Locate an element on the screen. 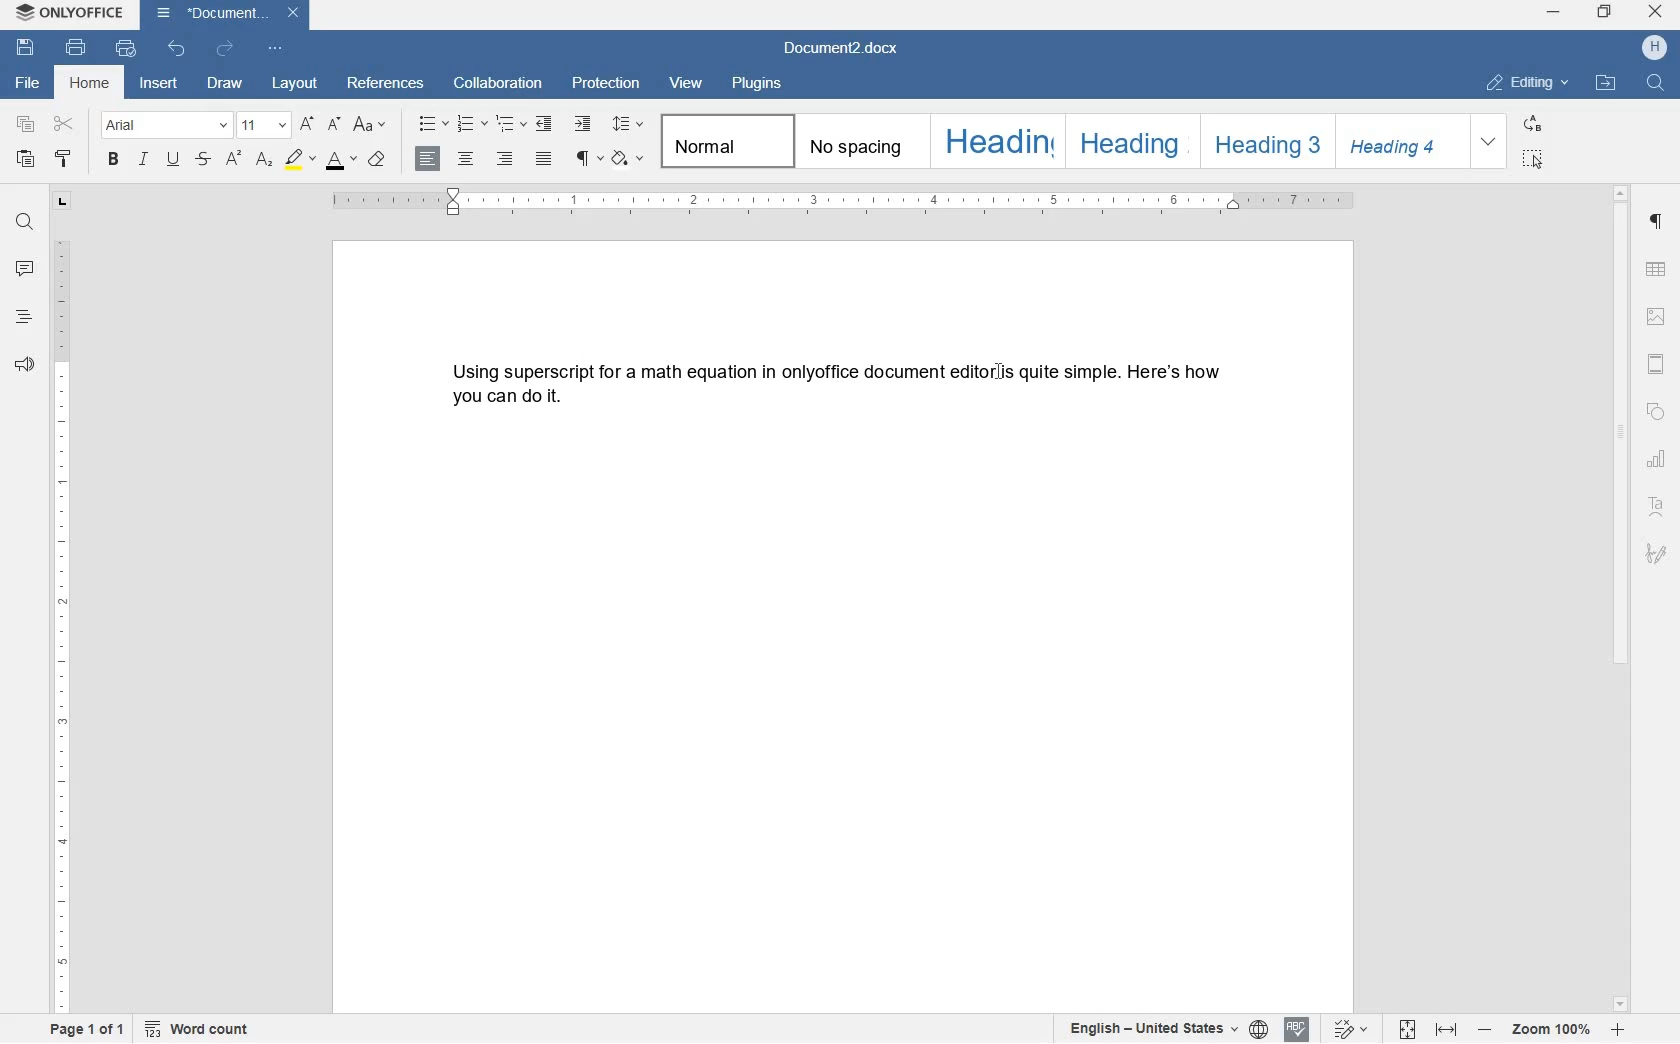 This screenshot has width=1680, height=1044. shading is located at coordinates (627, 160).